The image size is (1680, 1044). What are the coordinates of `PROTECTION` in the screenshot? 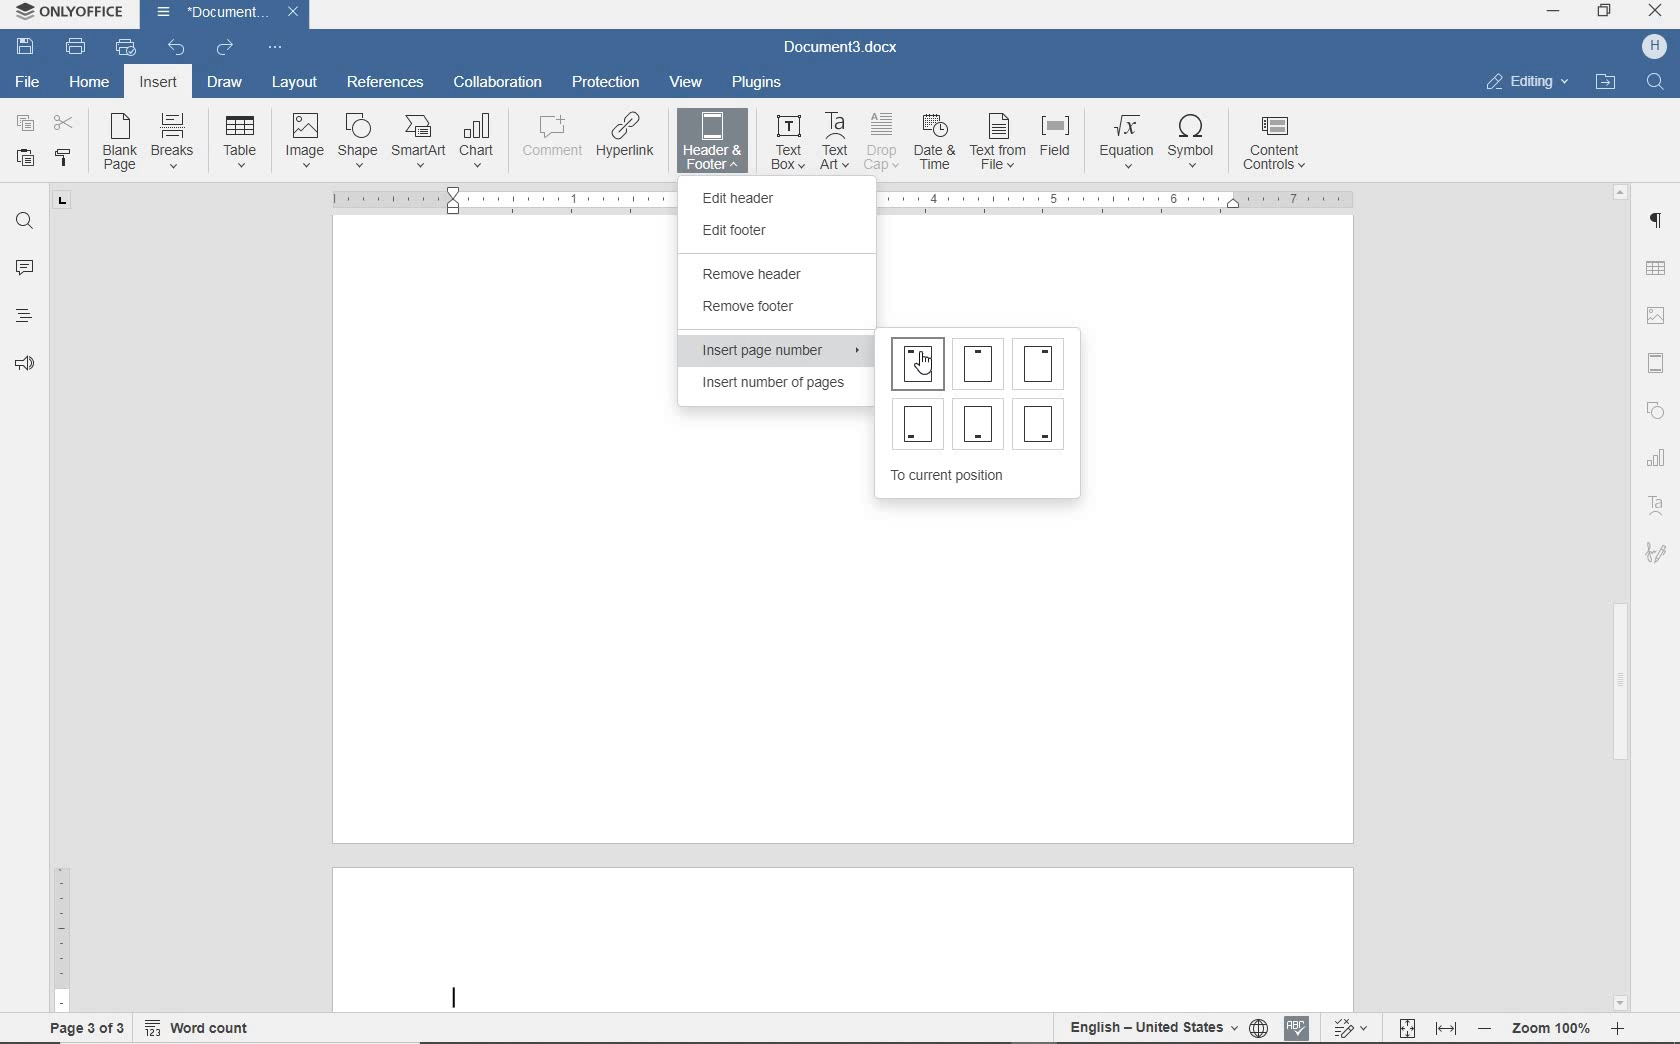 It's located at (606, 83).